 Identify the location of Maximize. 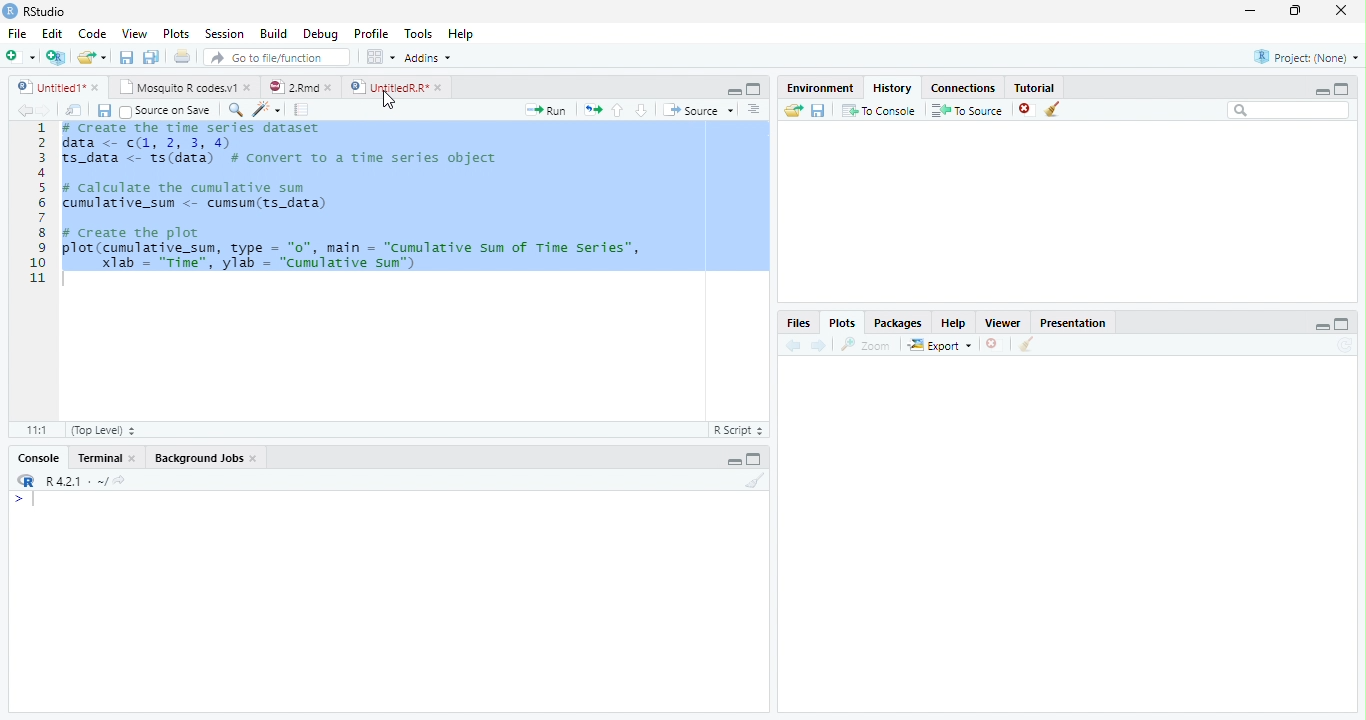
(1296, 13).